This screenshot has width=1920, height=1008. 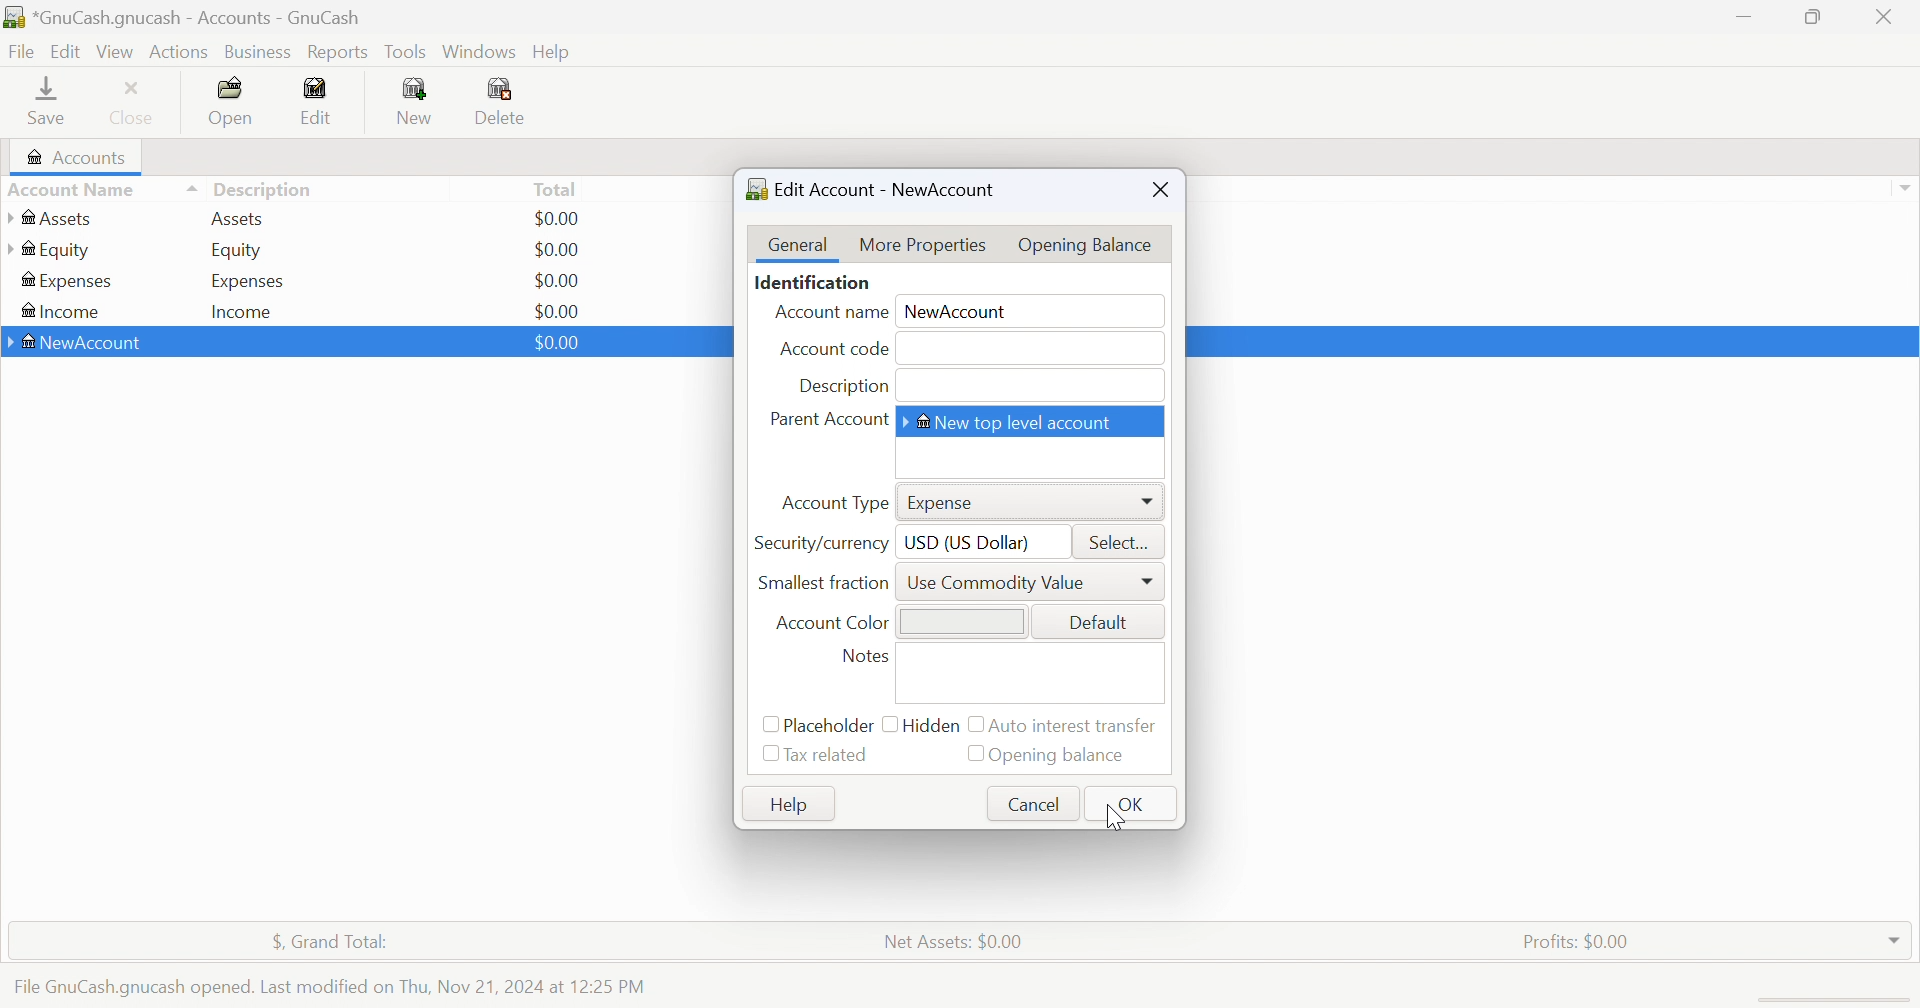 I want to click on Close, so click(x=1885, y=16).